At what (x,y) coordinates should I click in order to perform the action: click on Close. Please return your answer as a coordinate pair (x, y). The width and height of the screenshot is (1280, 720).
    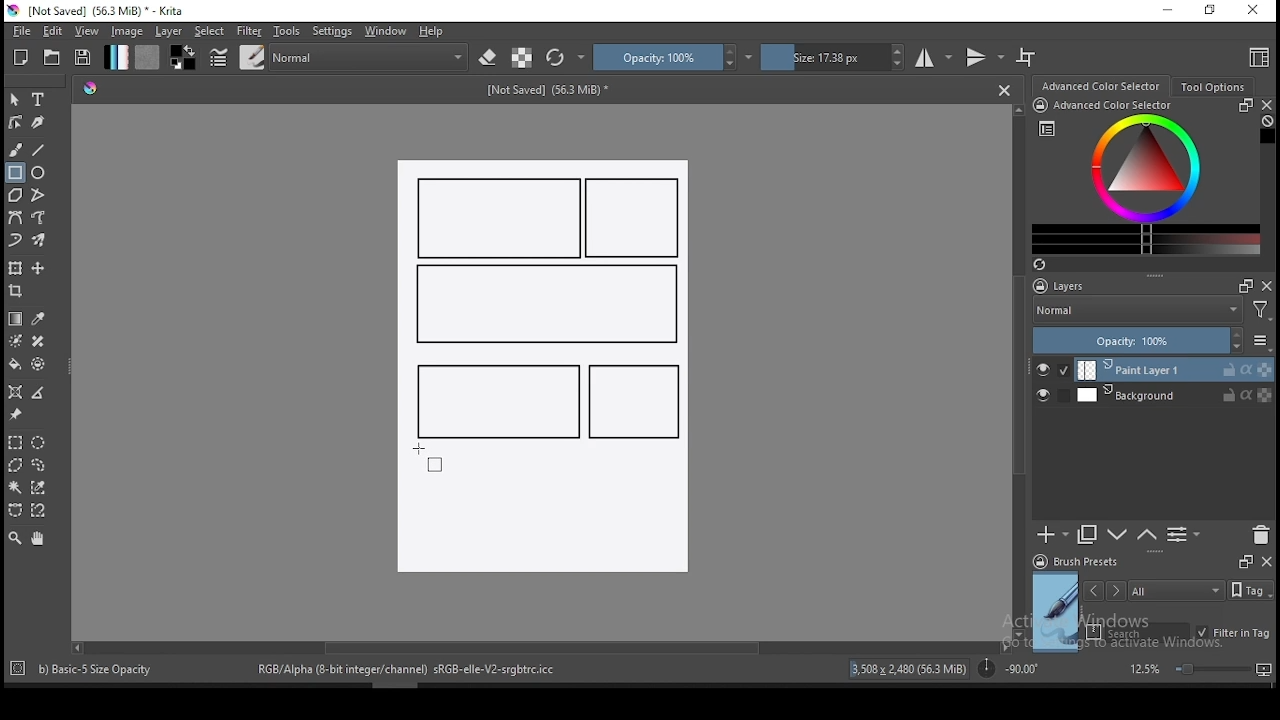
    Looking at the image, I should click on (1004, 89).